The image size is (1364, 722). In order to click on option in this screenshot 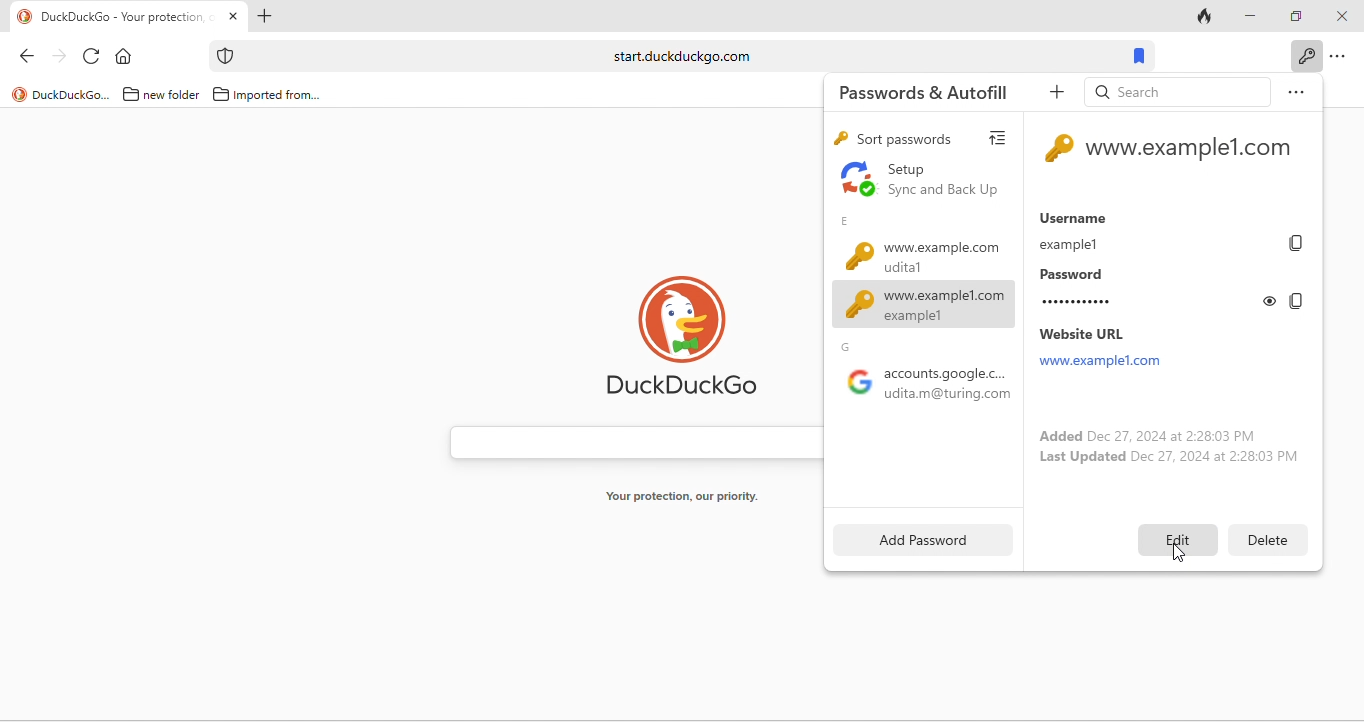, I will do `click(1292, 95)`.